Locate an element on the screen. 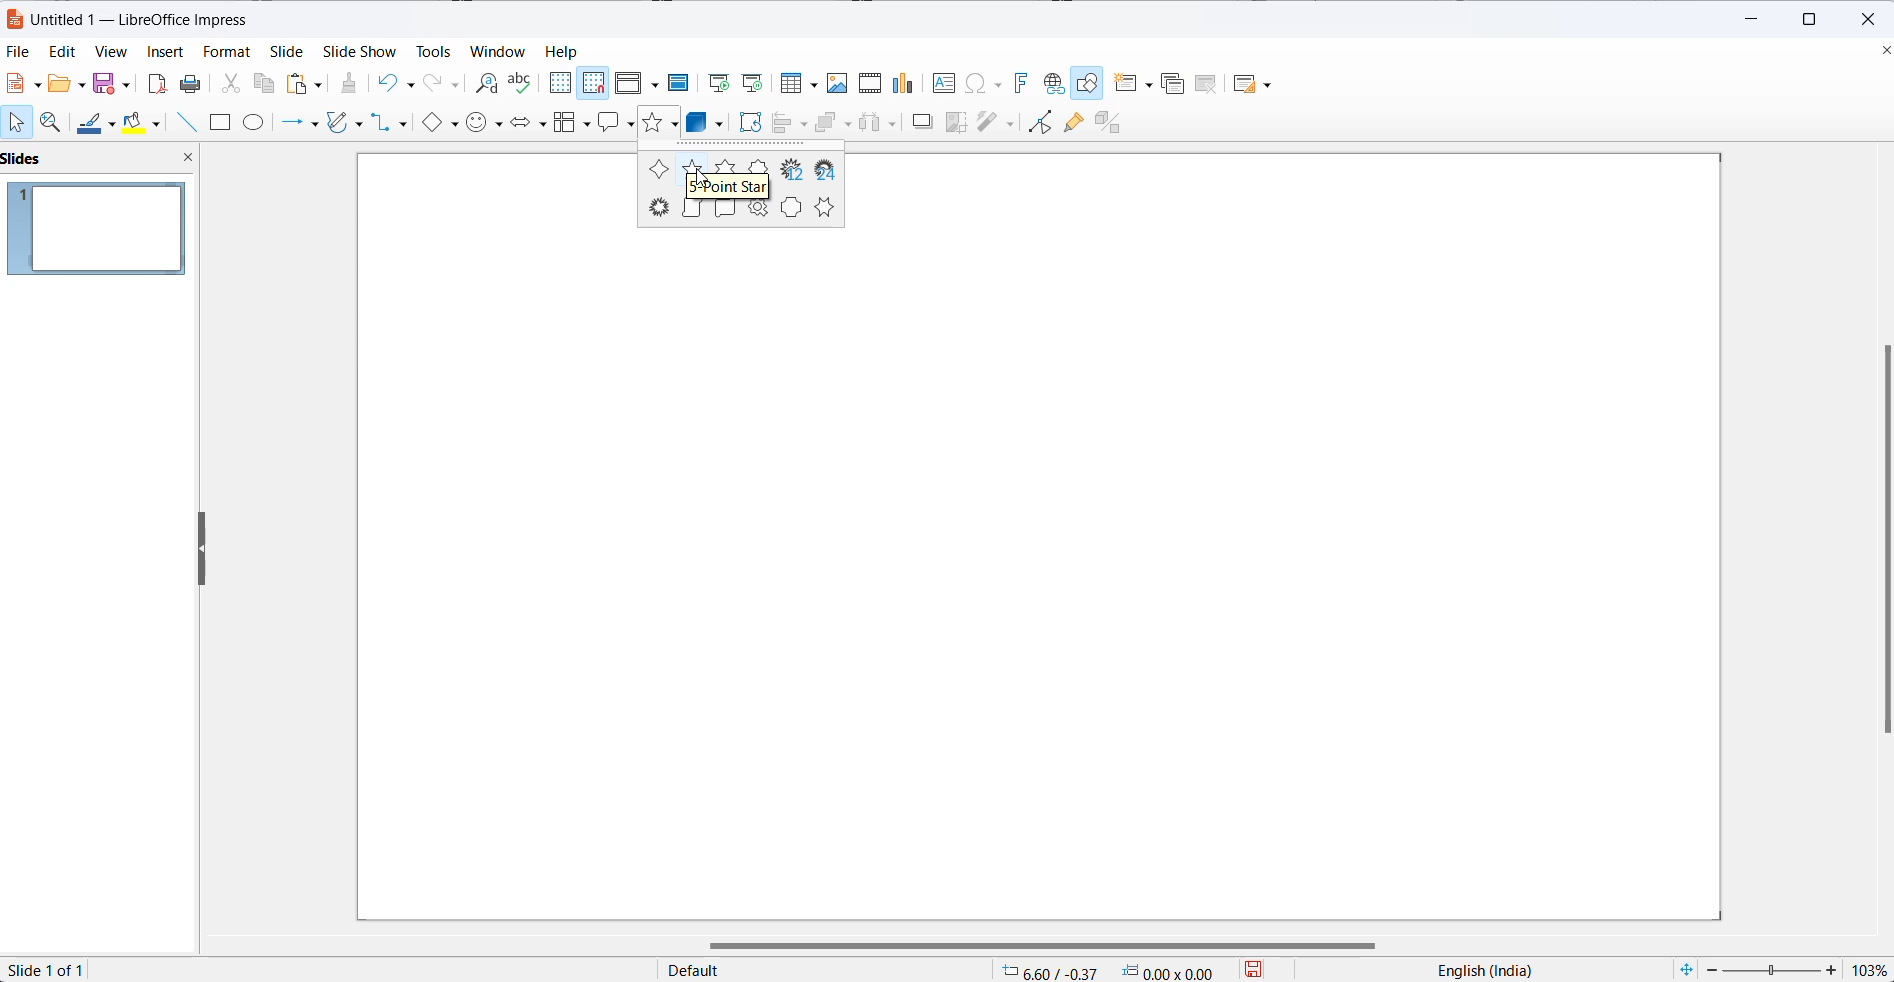  symbol shapes is located at coordinates (485, 123).